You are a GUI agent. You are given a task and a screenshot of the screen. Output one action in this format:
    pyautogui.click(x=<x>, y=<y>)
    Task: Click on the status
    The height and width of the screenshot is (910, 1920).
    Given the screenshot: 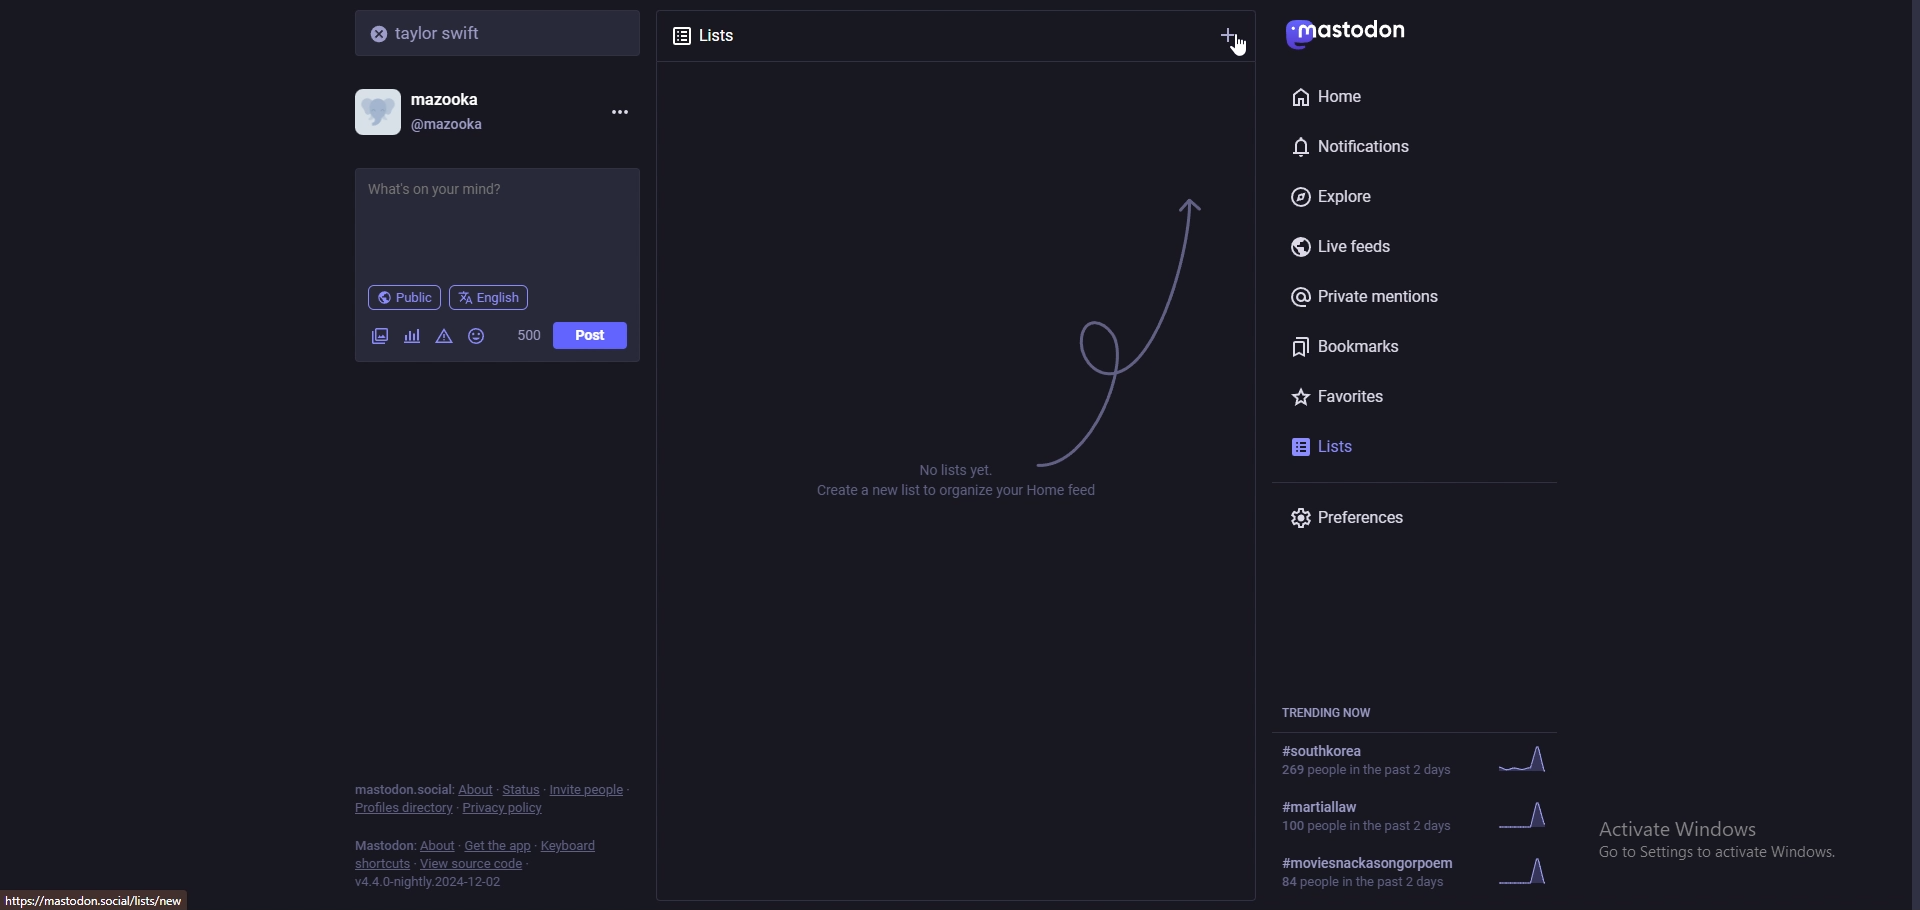 What is the action you would take?
    pyautogui.click(x=520, y=790)
    